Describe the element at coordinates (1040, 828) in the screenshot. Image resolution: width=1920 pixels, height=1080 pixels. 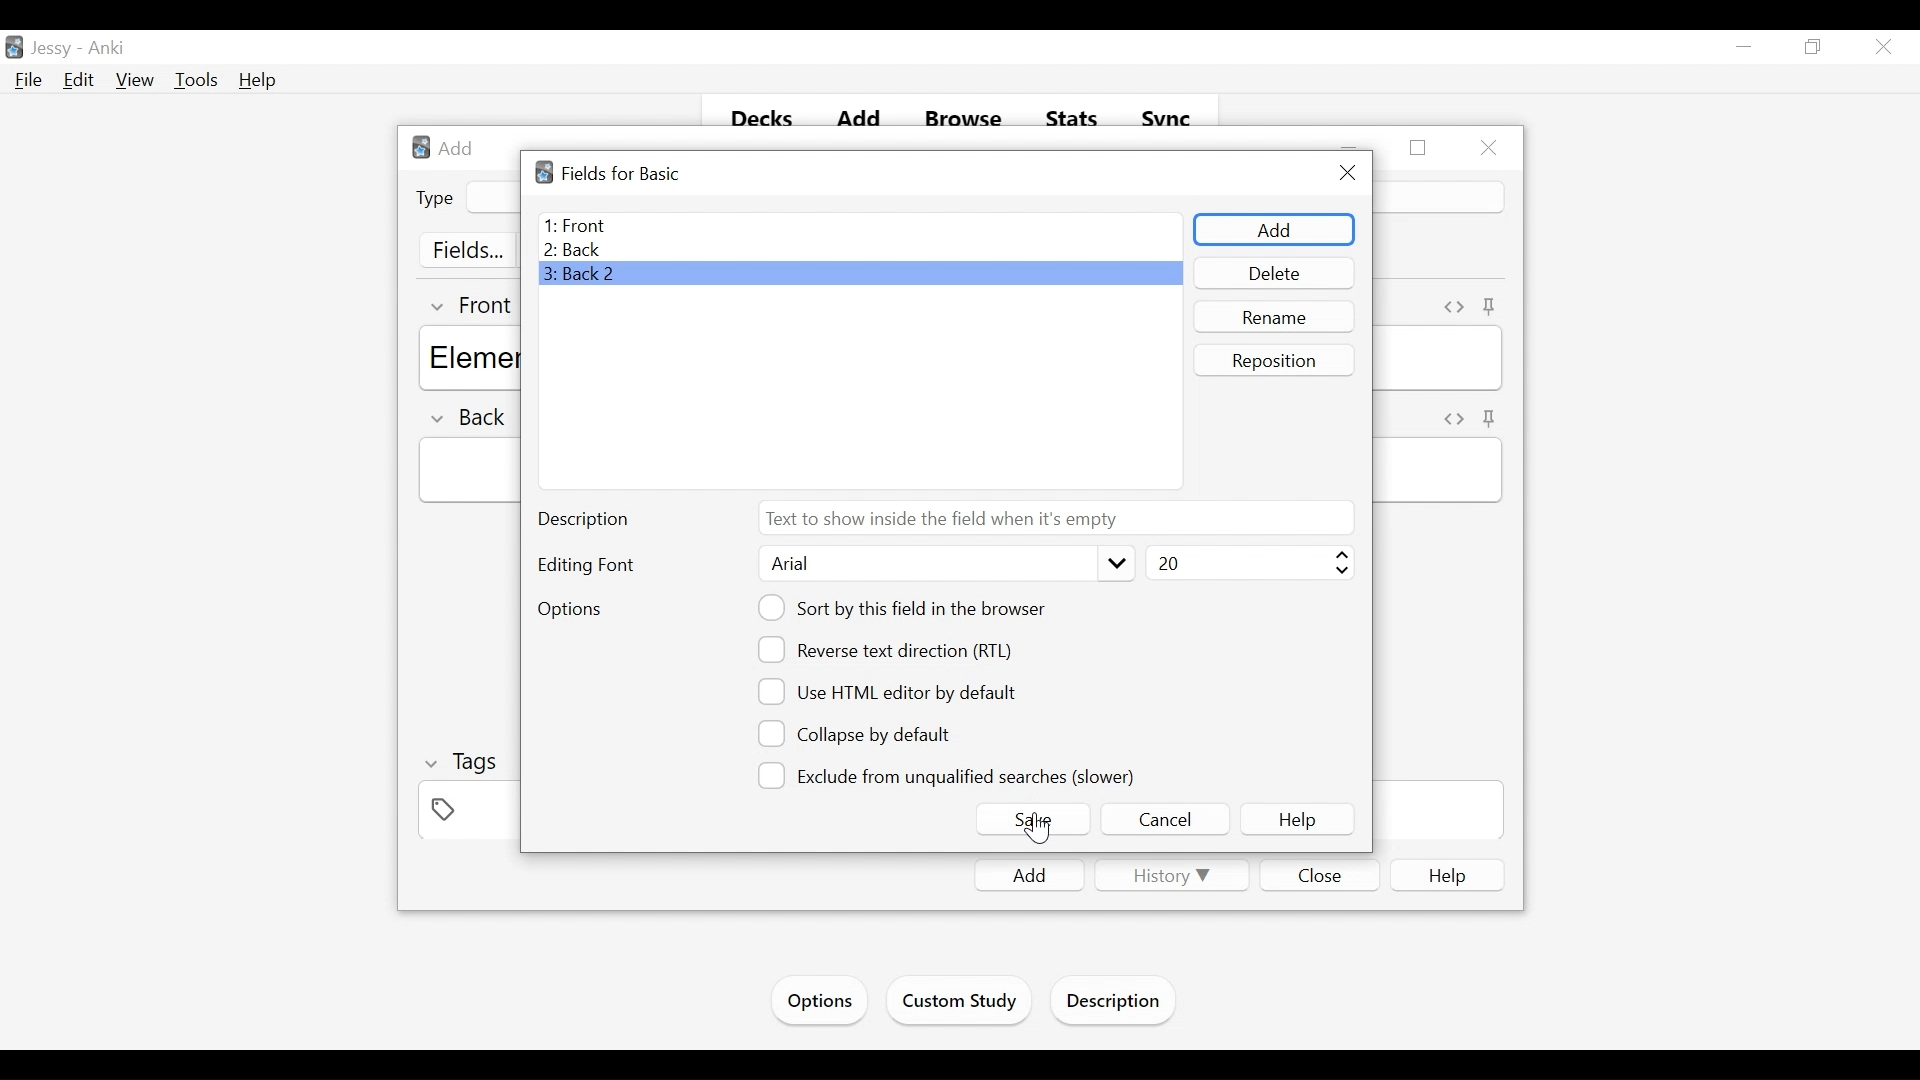
I see `Cursor` at that location.